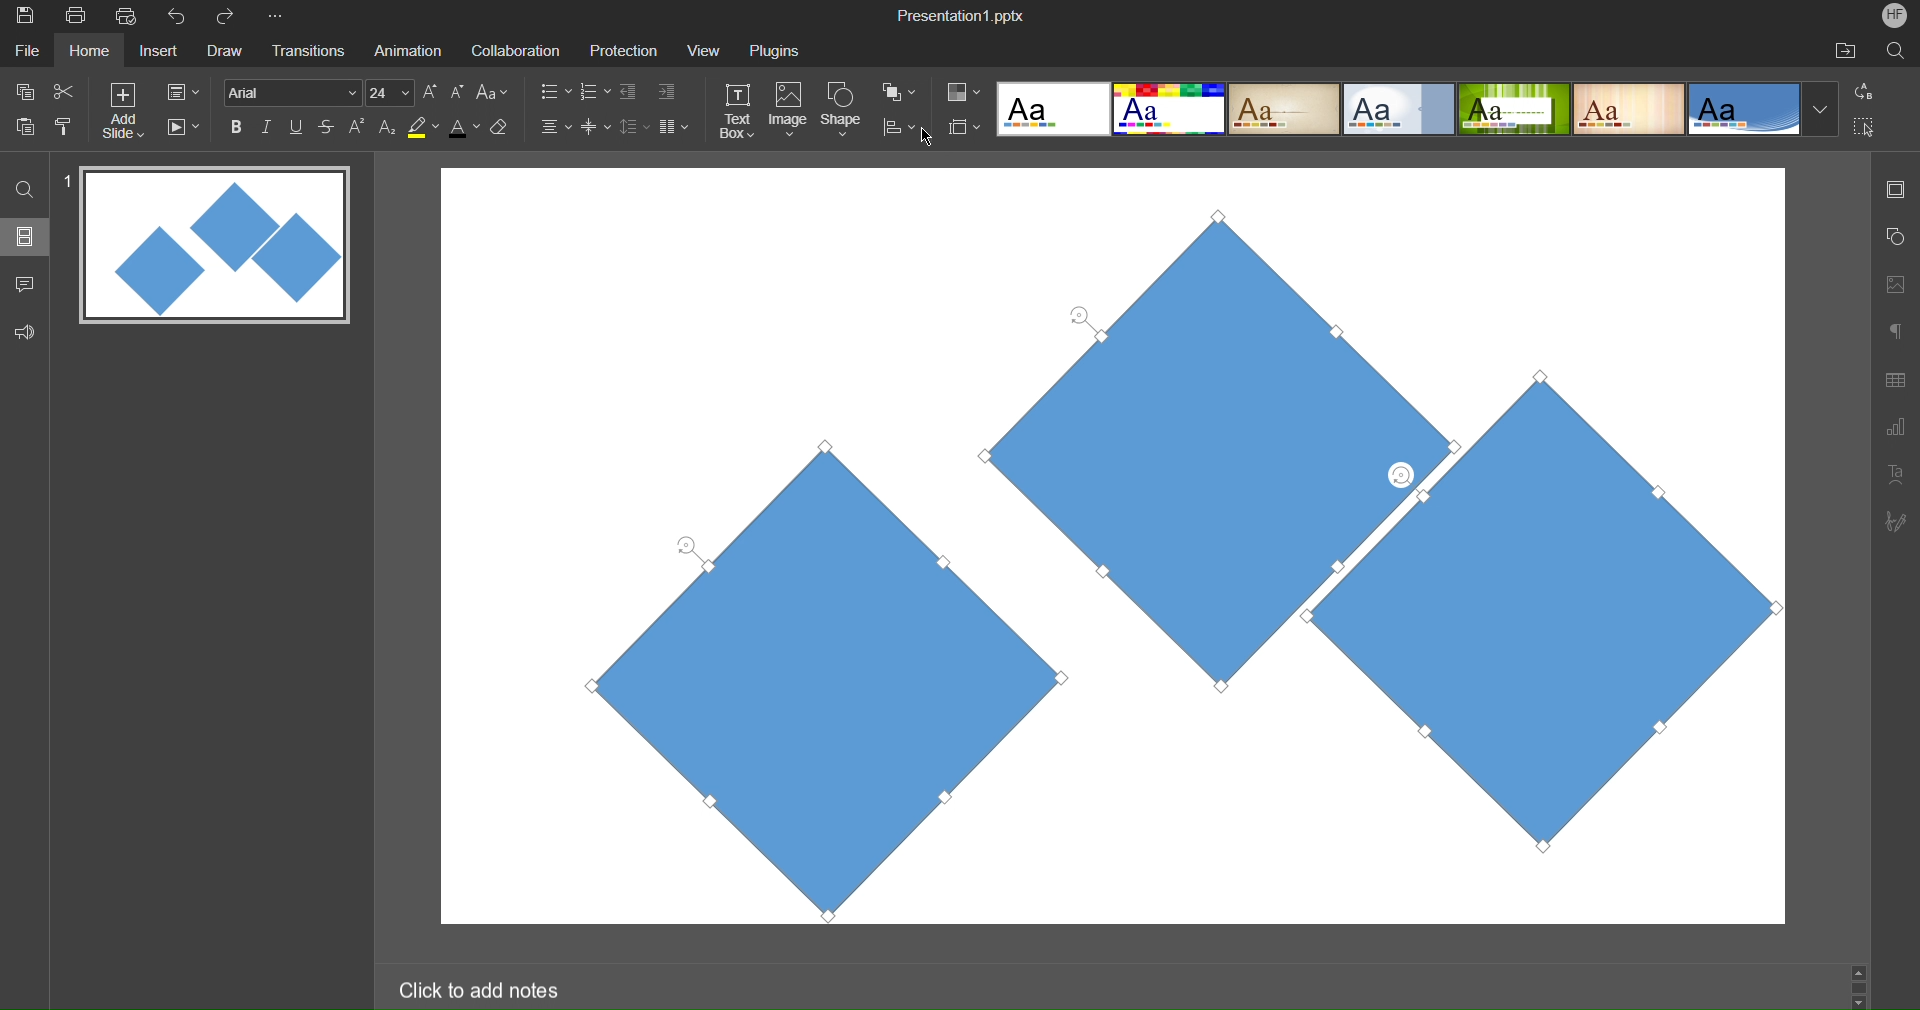 This screenshot has width=1920, height=1010. I want to click on Vertical Align, so click(597, 126).